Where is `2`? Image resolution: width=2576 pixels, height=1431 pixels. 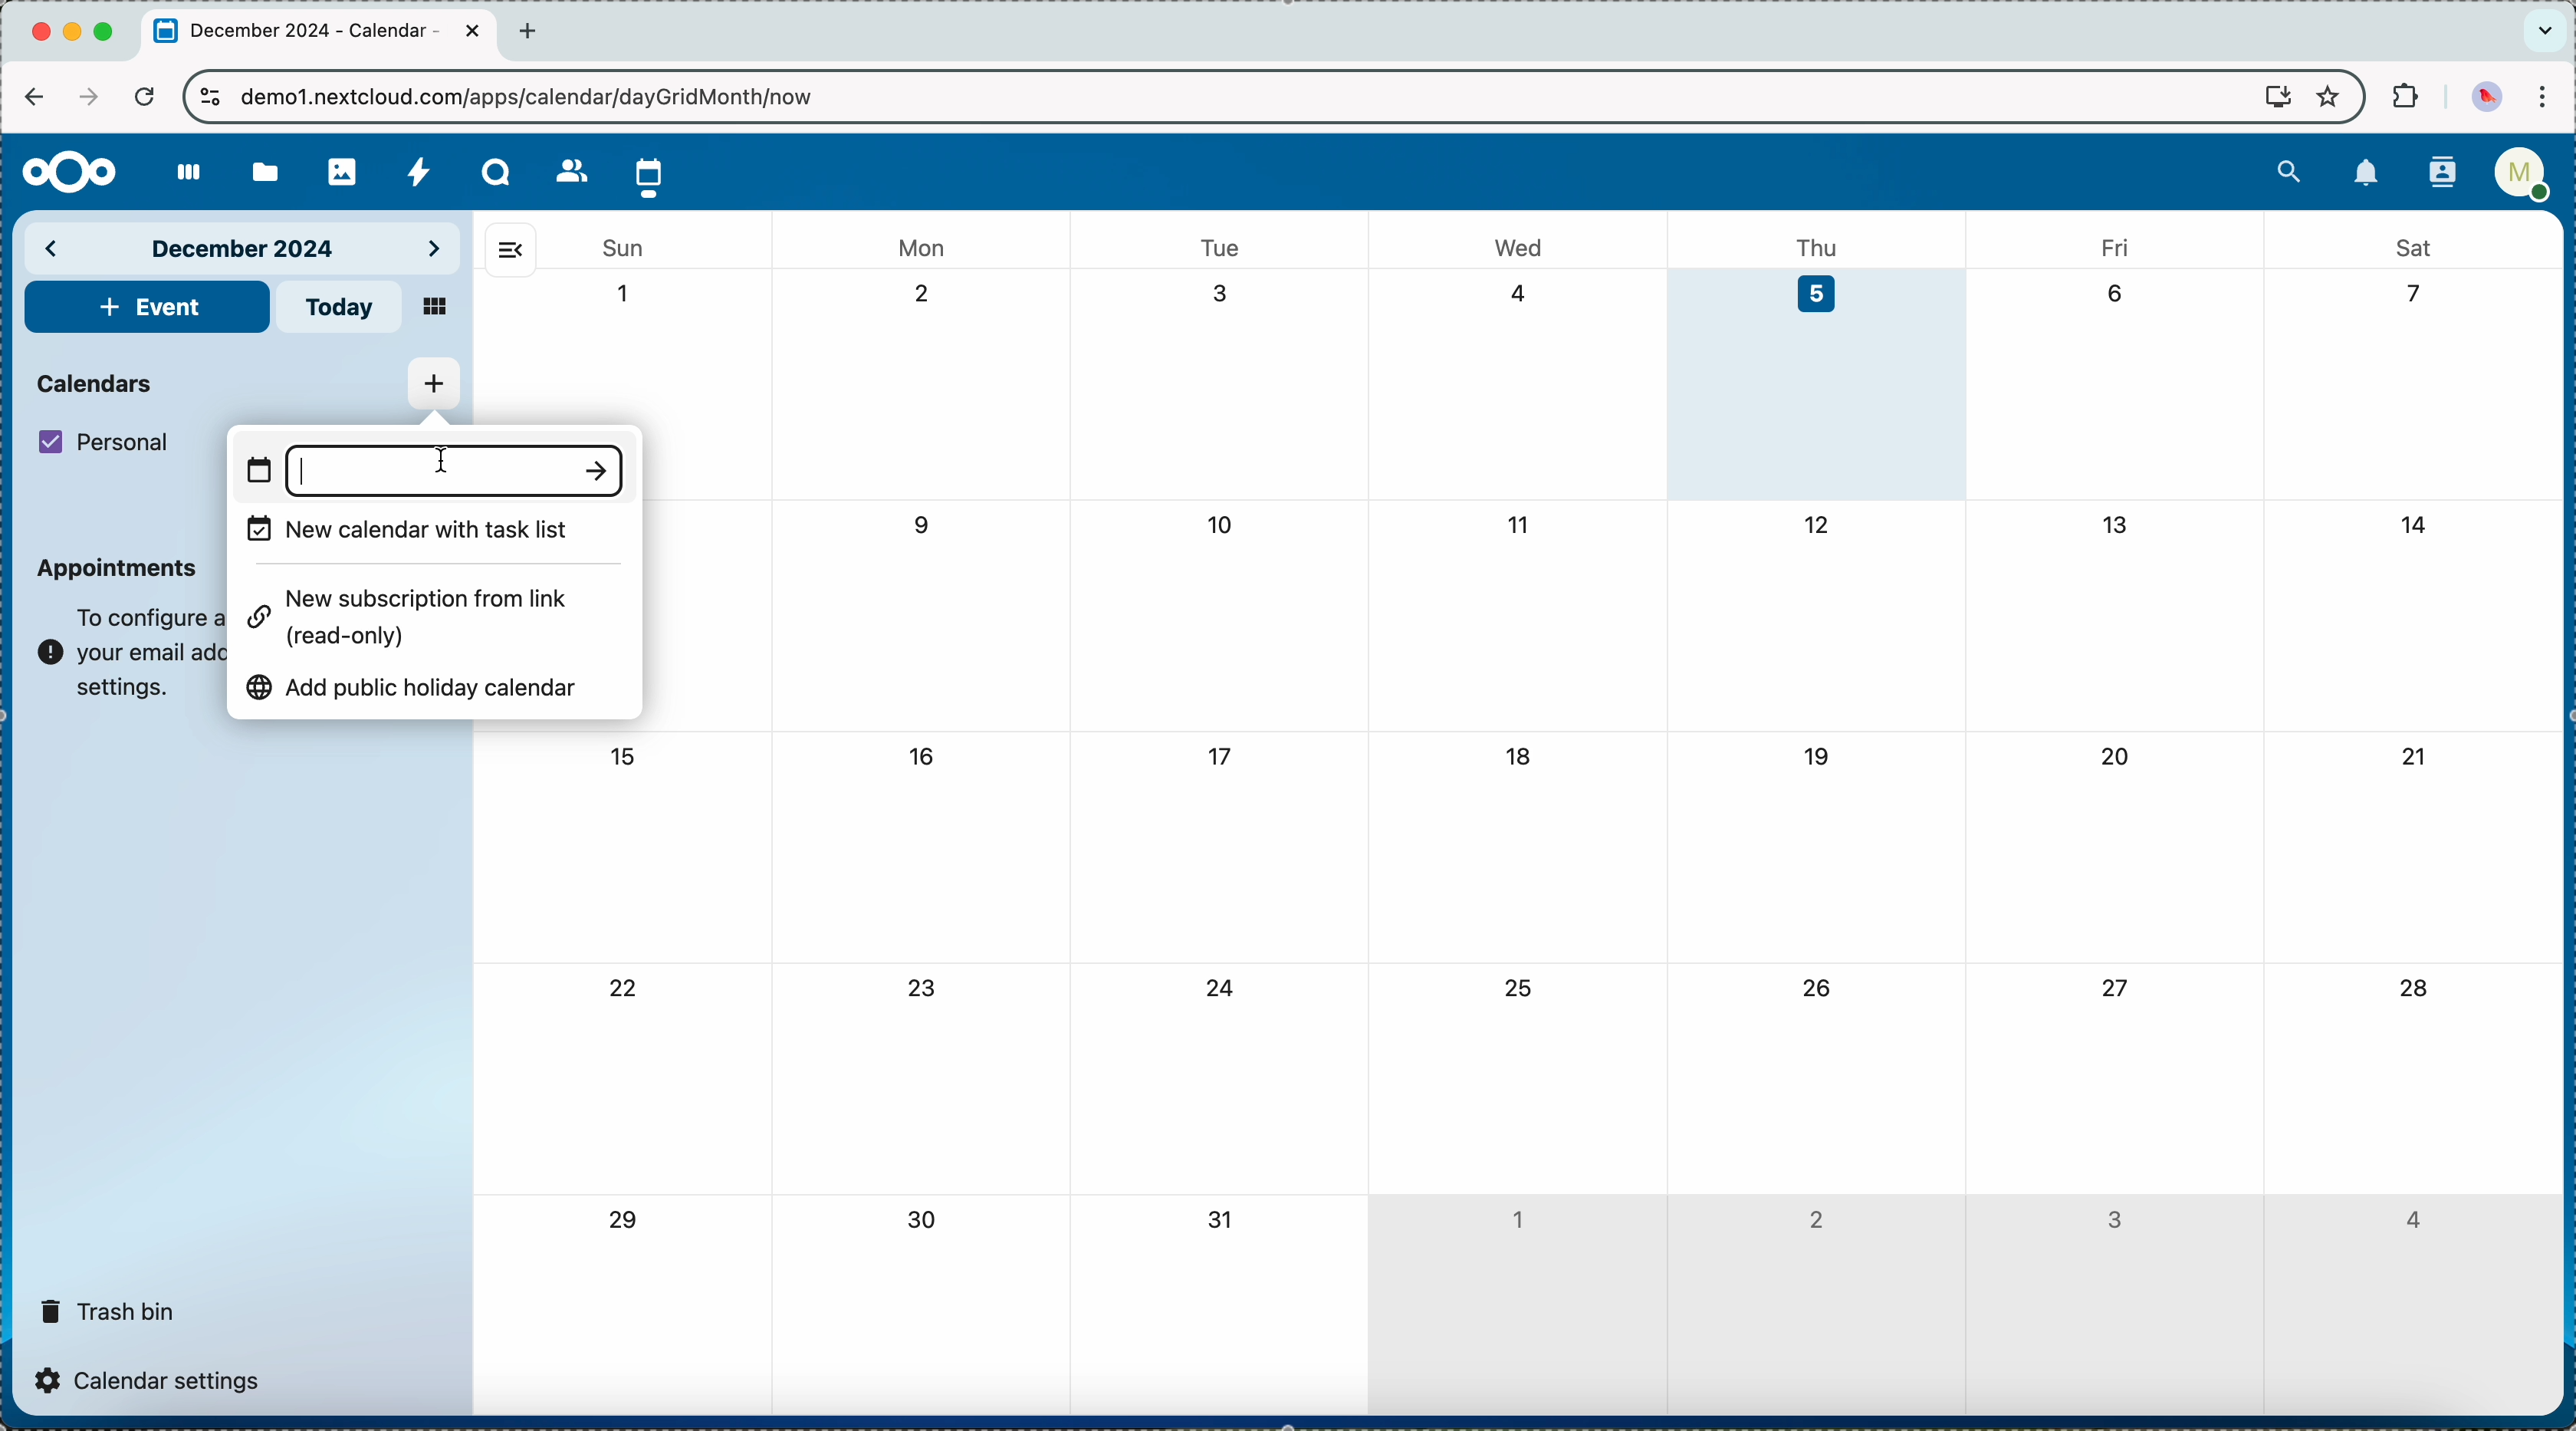
2 is located at coordinates (930, 295).